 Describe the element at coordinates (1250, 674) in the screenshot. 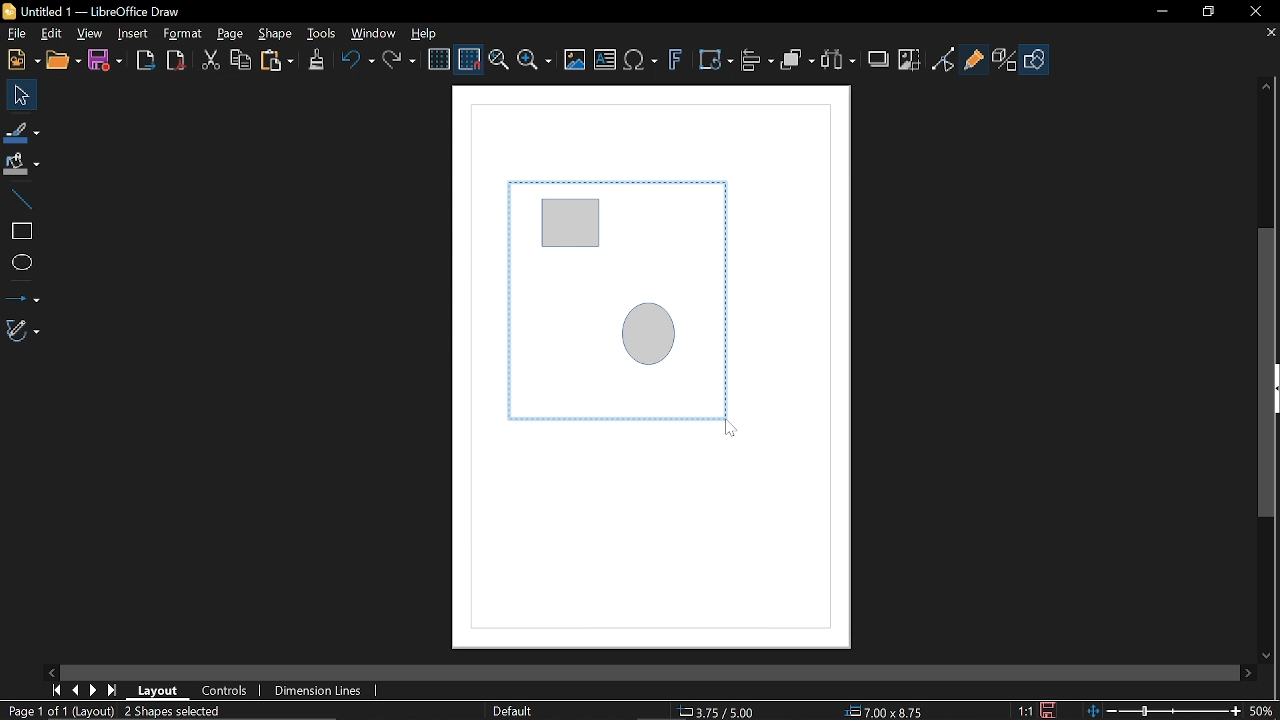

I see `Move right` at that location.